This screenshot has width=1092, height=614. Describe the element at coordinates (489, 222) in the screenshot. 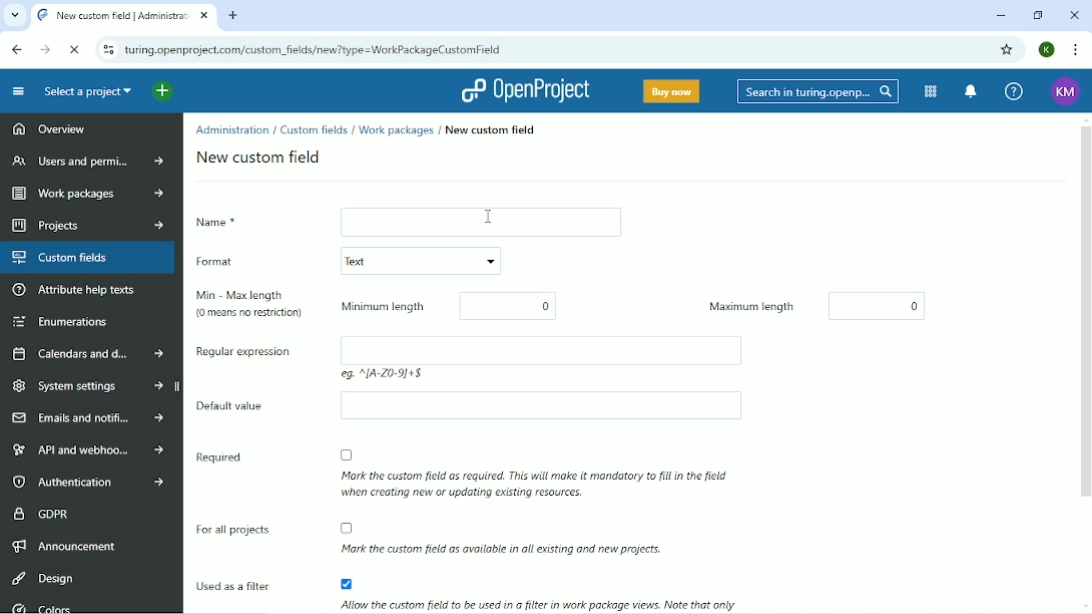

I see `Empty name box` at that location.